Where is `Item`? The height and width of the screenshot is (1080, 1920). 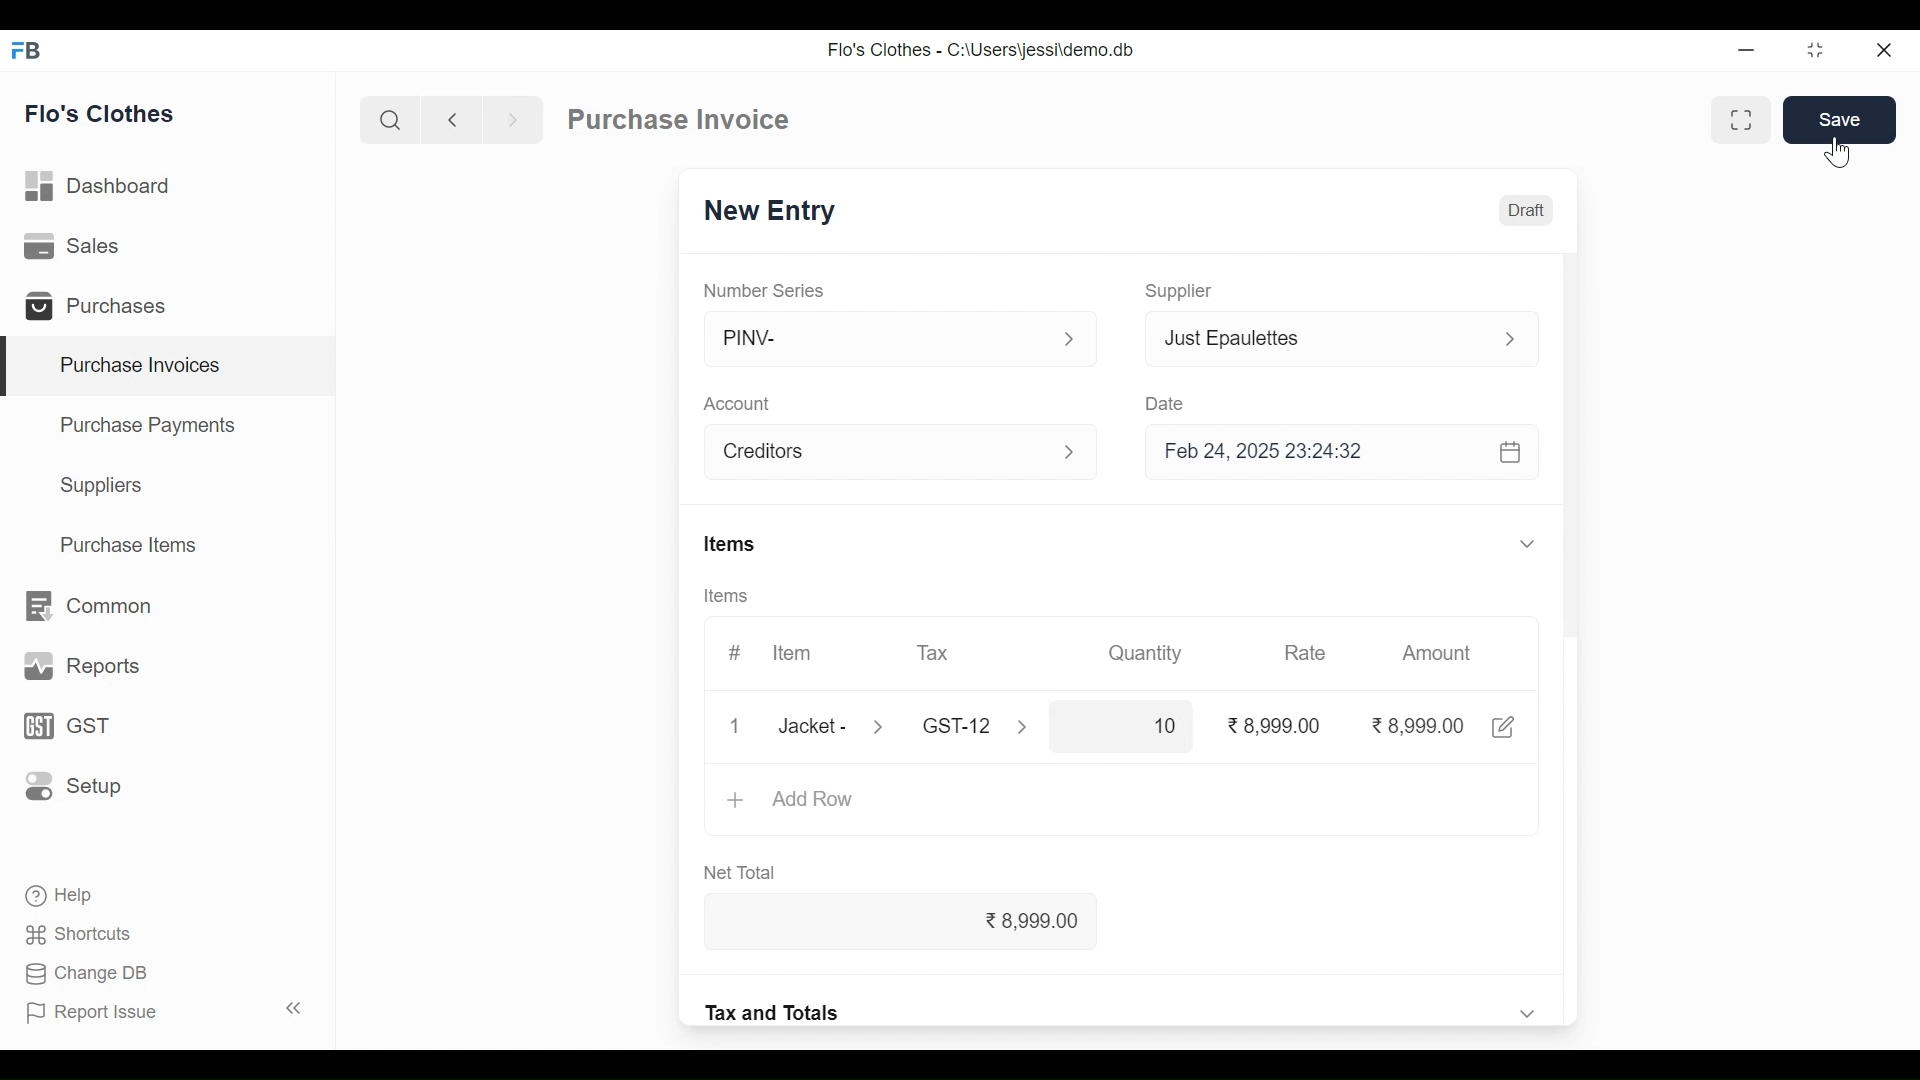 Item is located at coordinates (793, 651).